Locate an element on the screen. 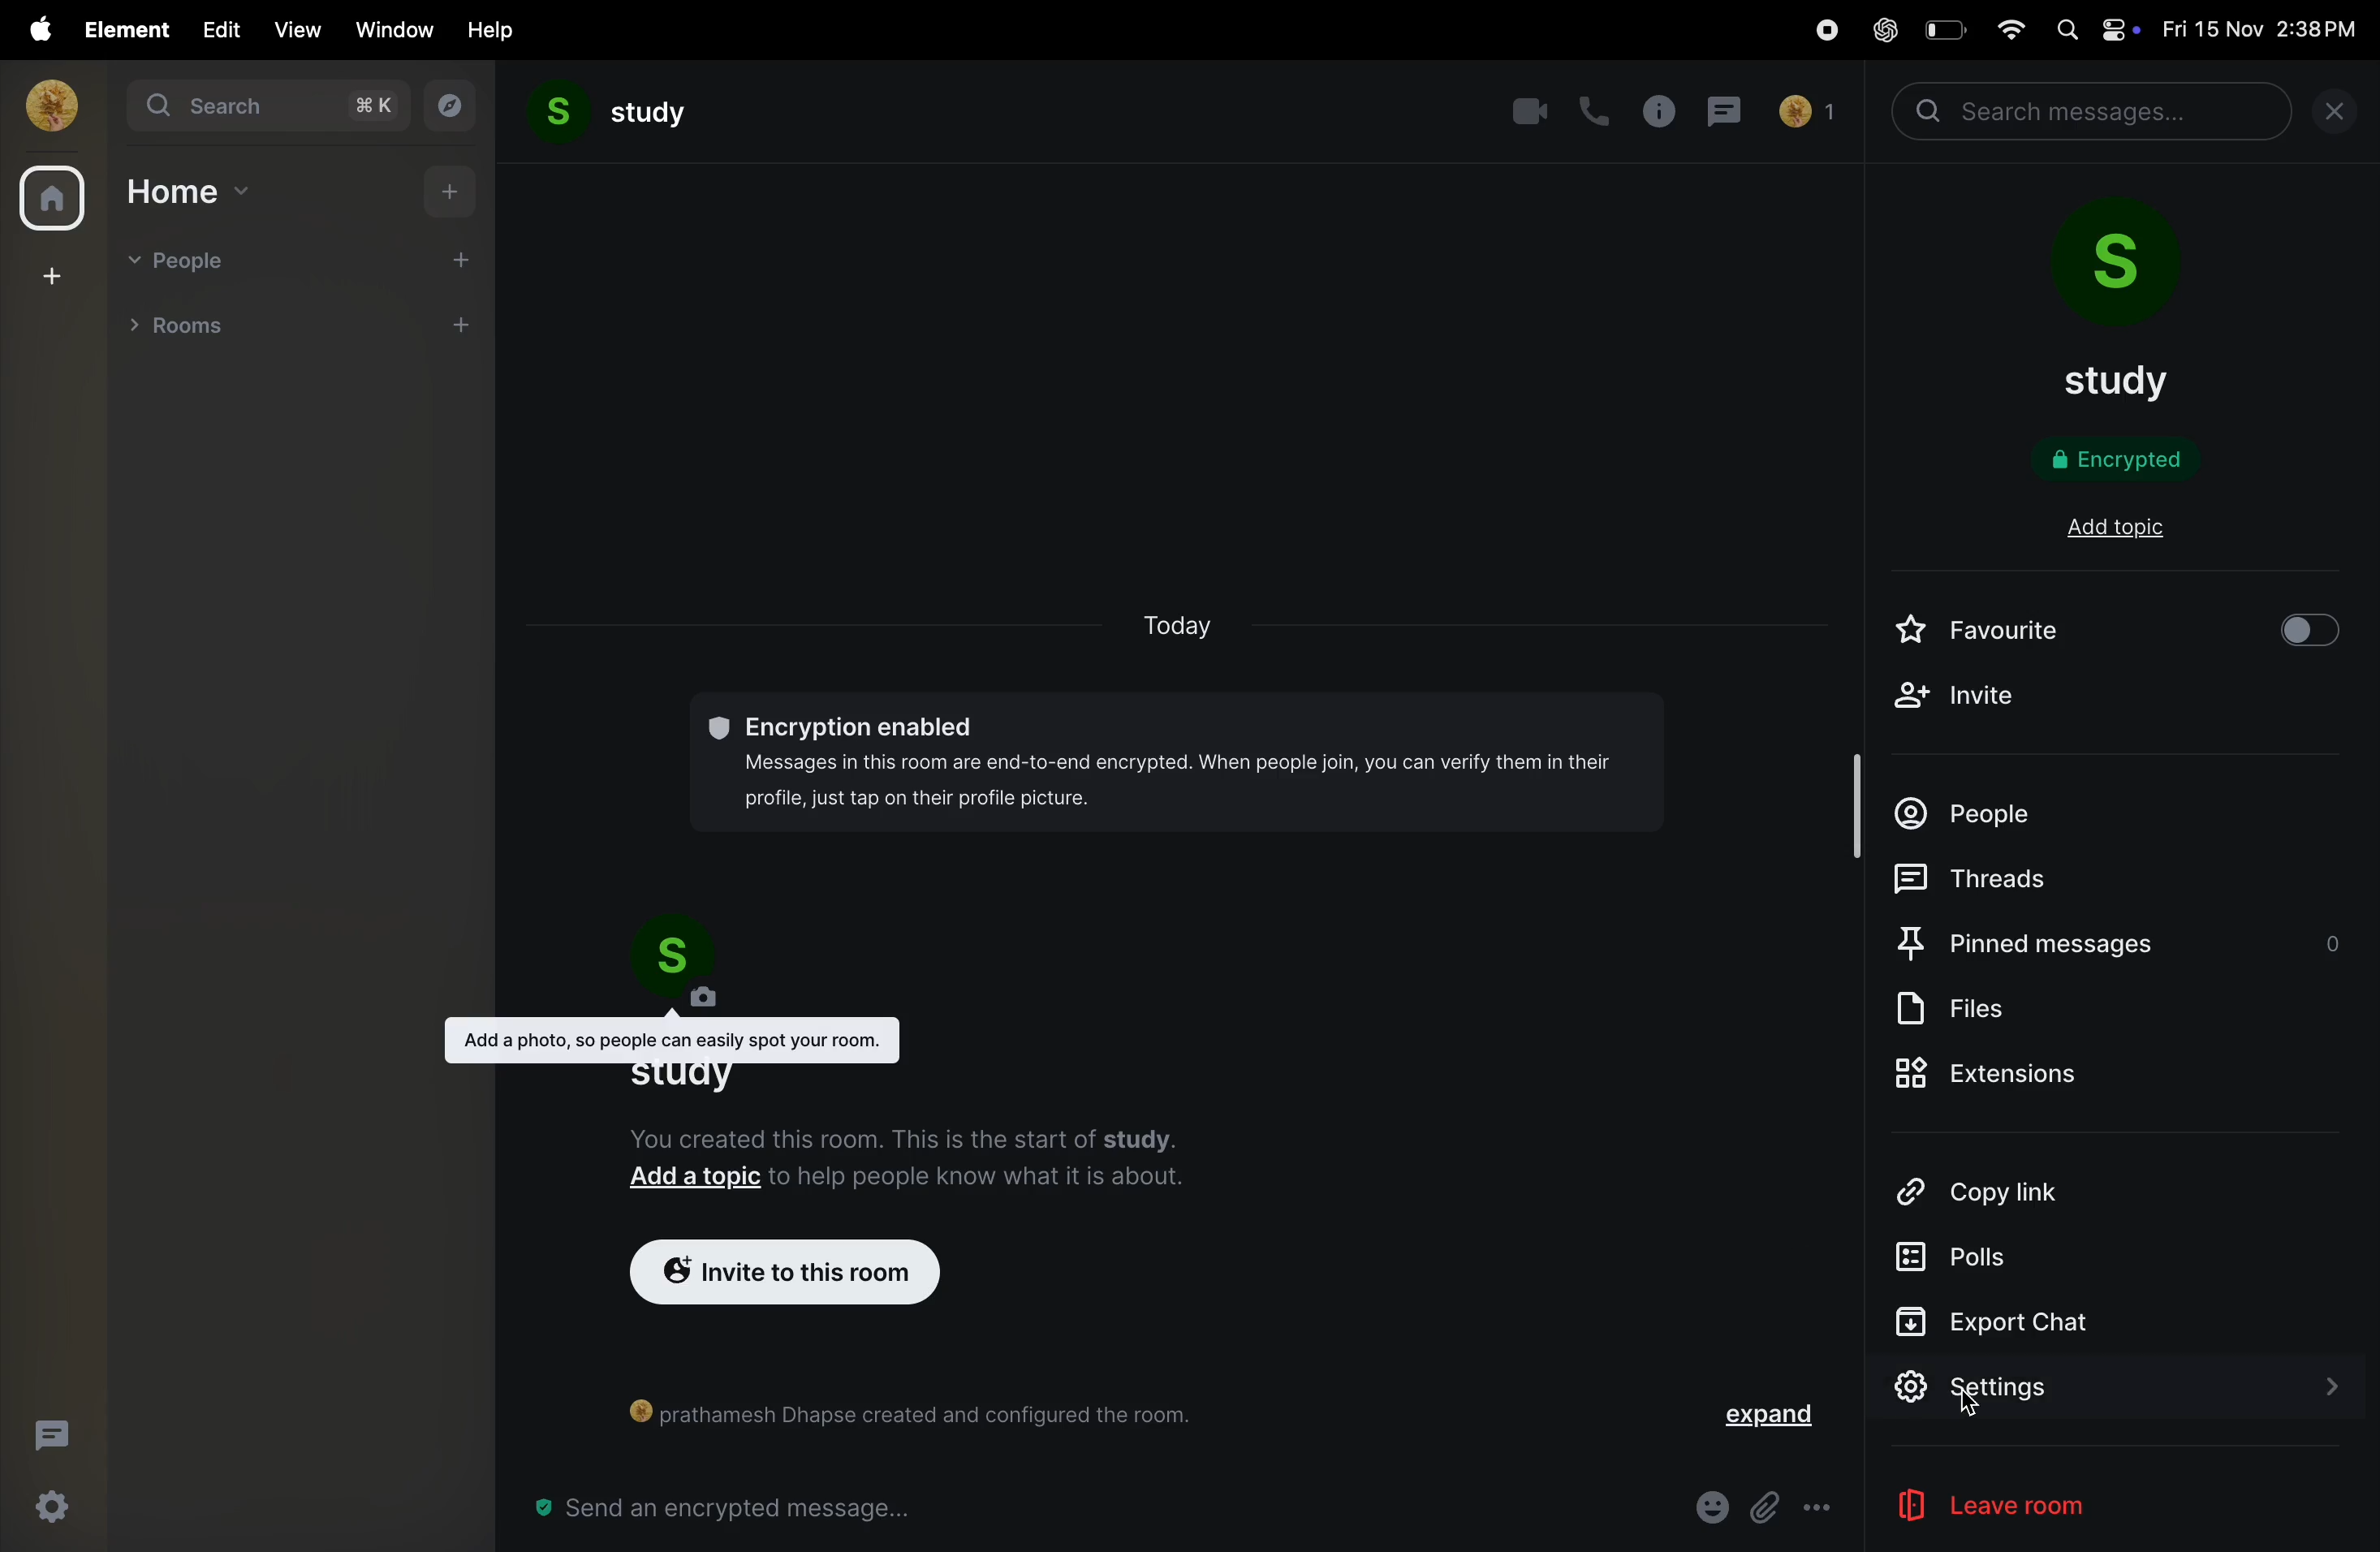  call is located at coordinates (1595, 114).